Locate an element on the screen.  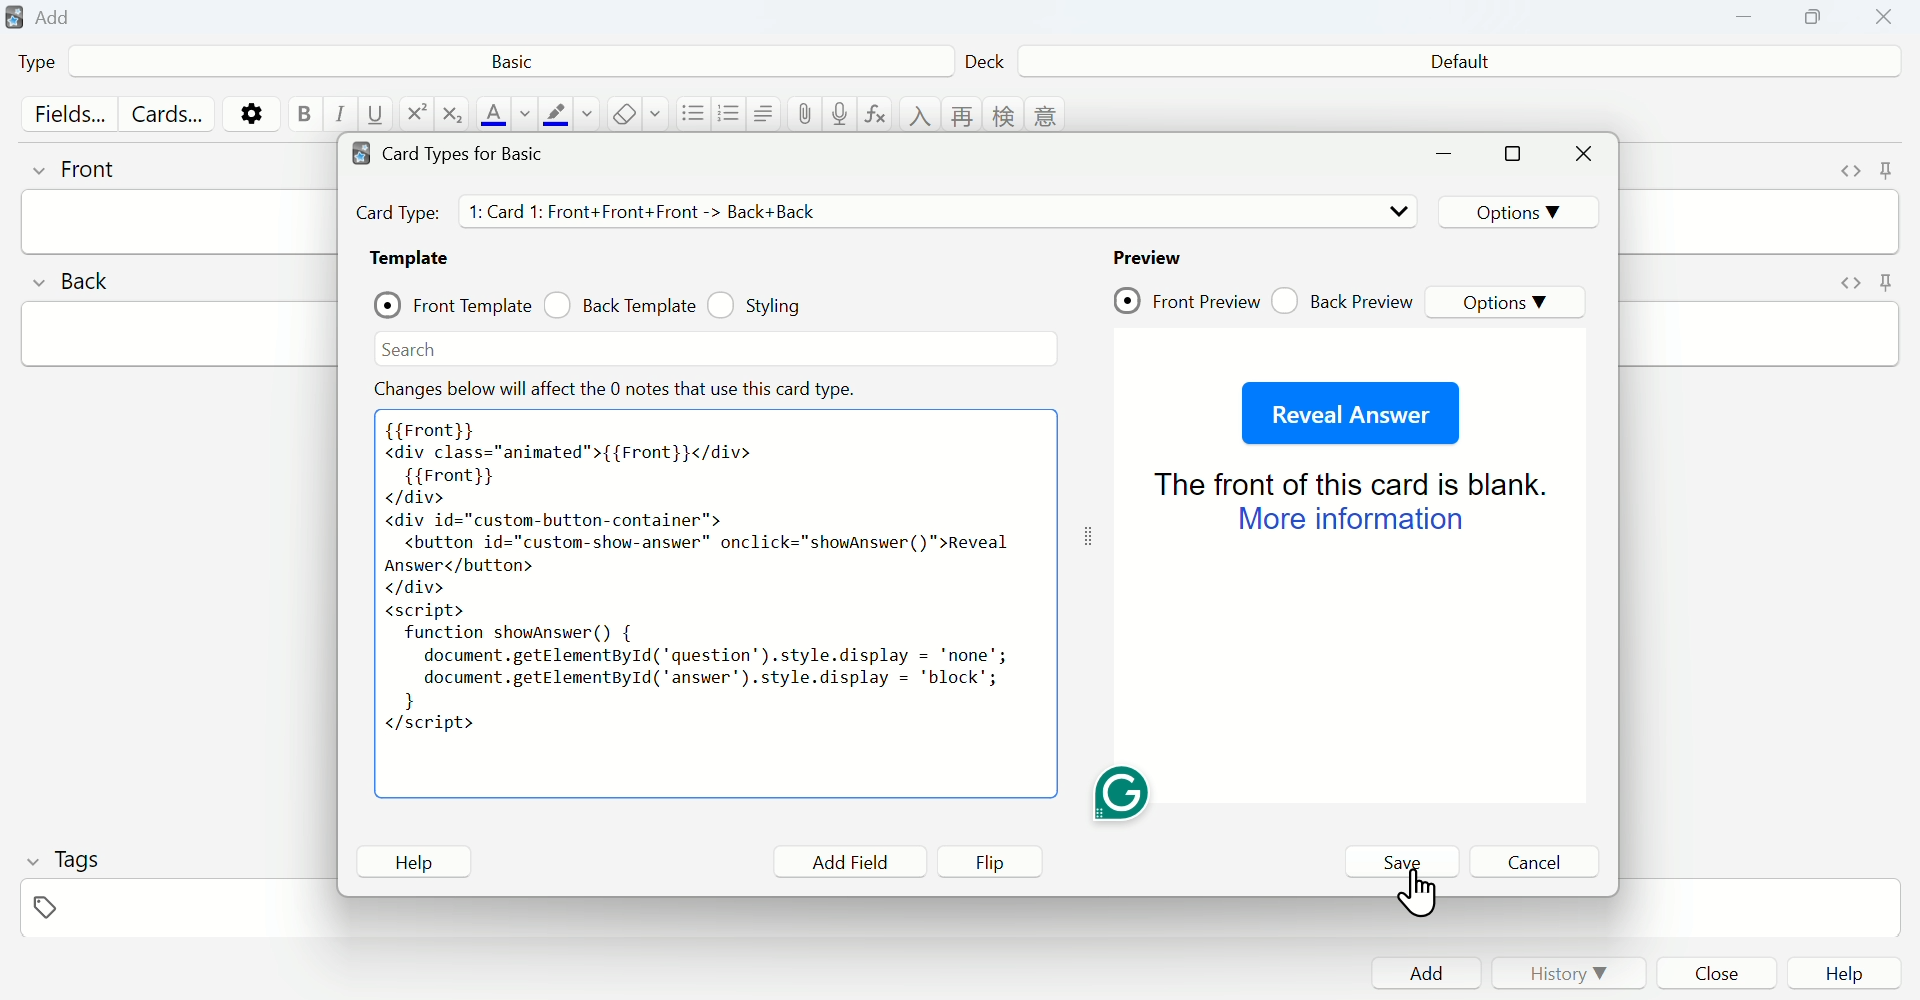
Front Template is located at coordinates (450, 303).